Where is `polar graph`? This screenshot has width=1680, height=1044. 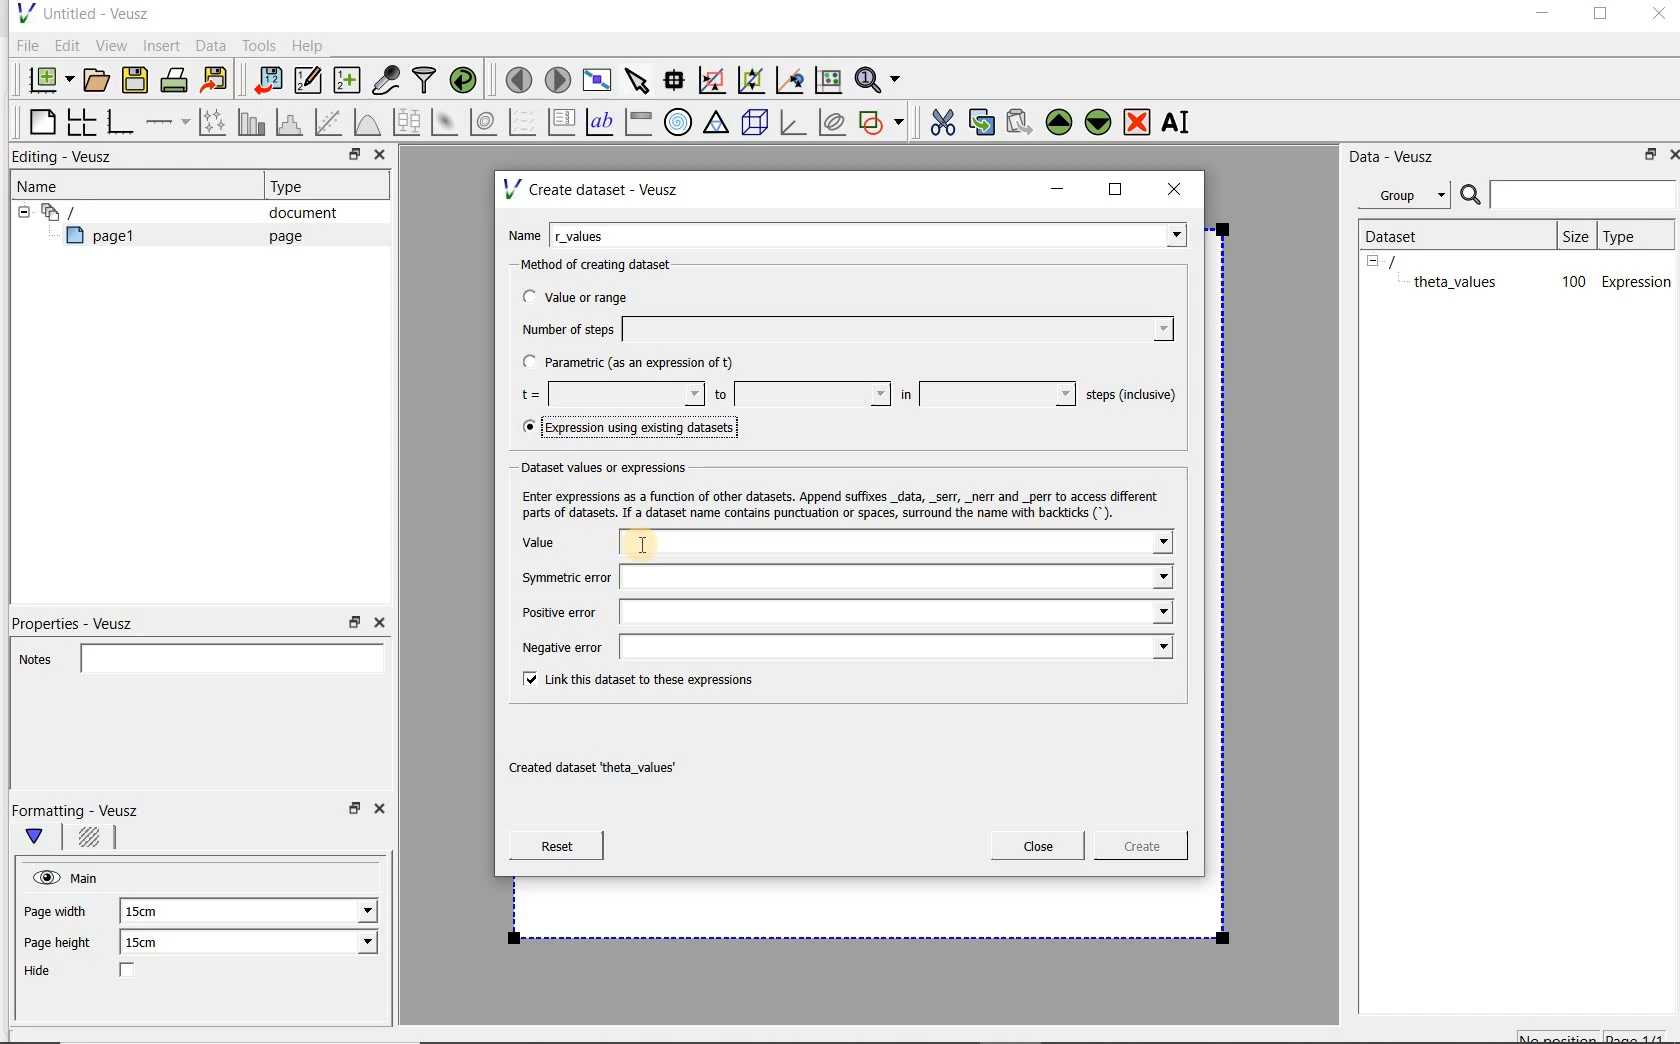
polar graph is located at coordinates (679, 122).